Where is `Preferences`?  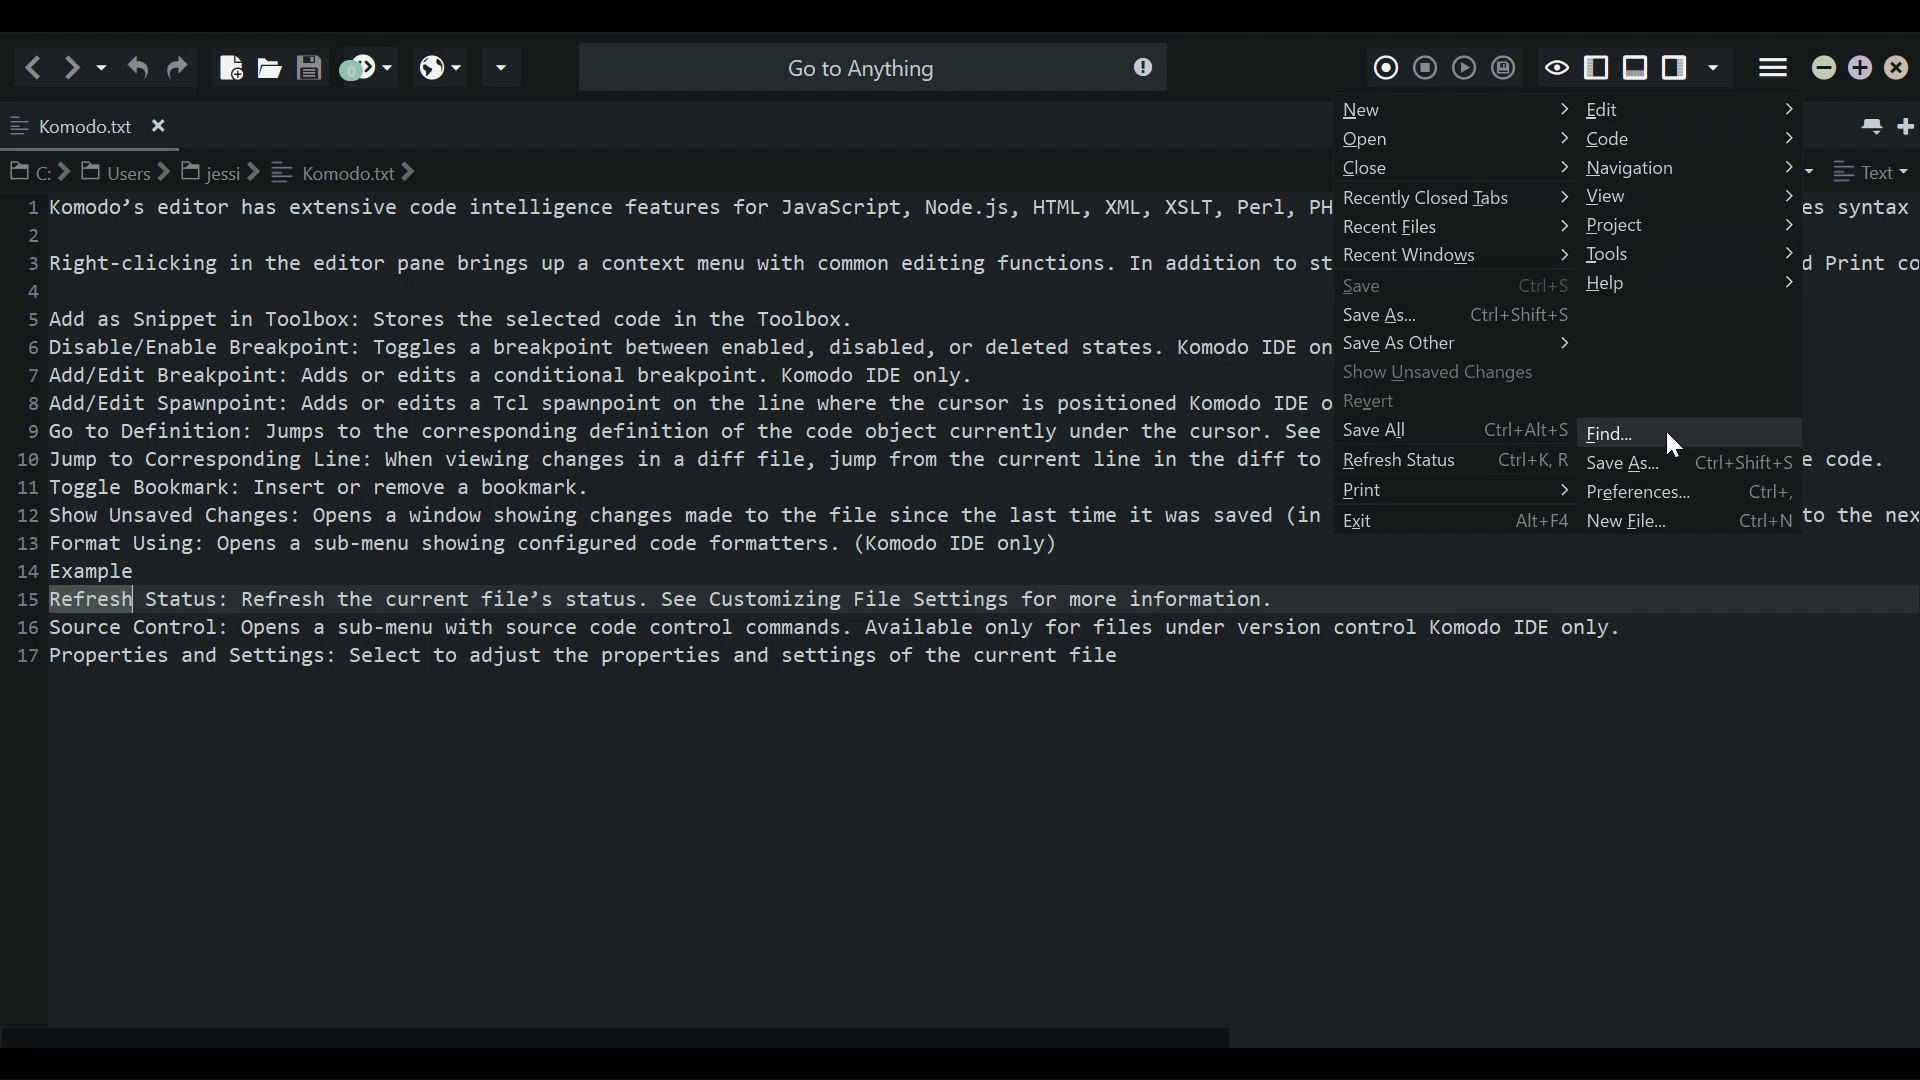 Preferences is located at coordinates (1694, 493).